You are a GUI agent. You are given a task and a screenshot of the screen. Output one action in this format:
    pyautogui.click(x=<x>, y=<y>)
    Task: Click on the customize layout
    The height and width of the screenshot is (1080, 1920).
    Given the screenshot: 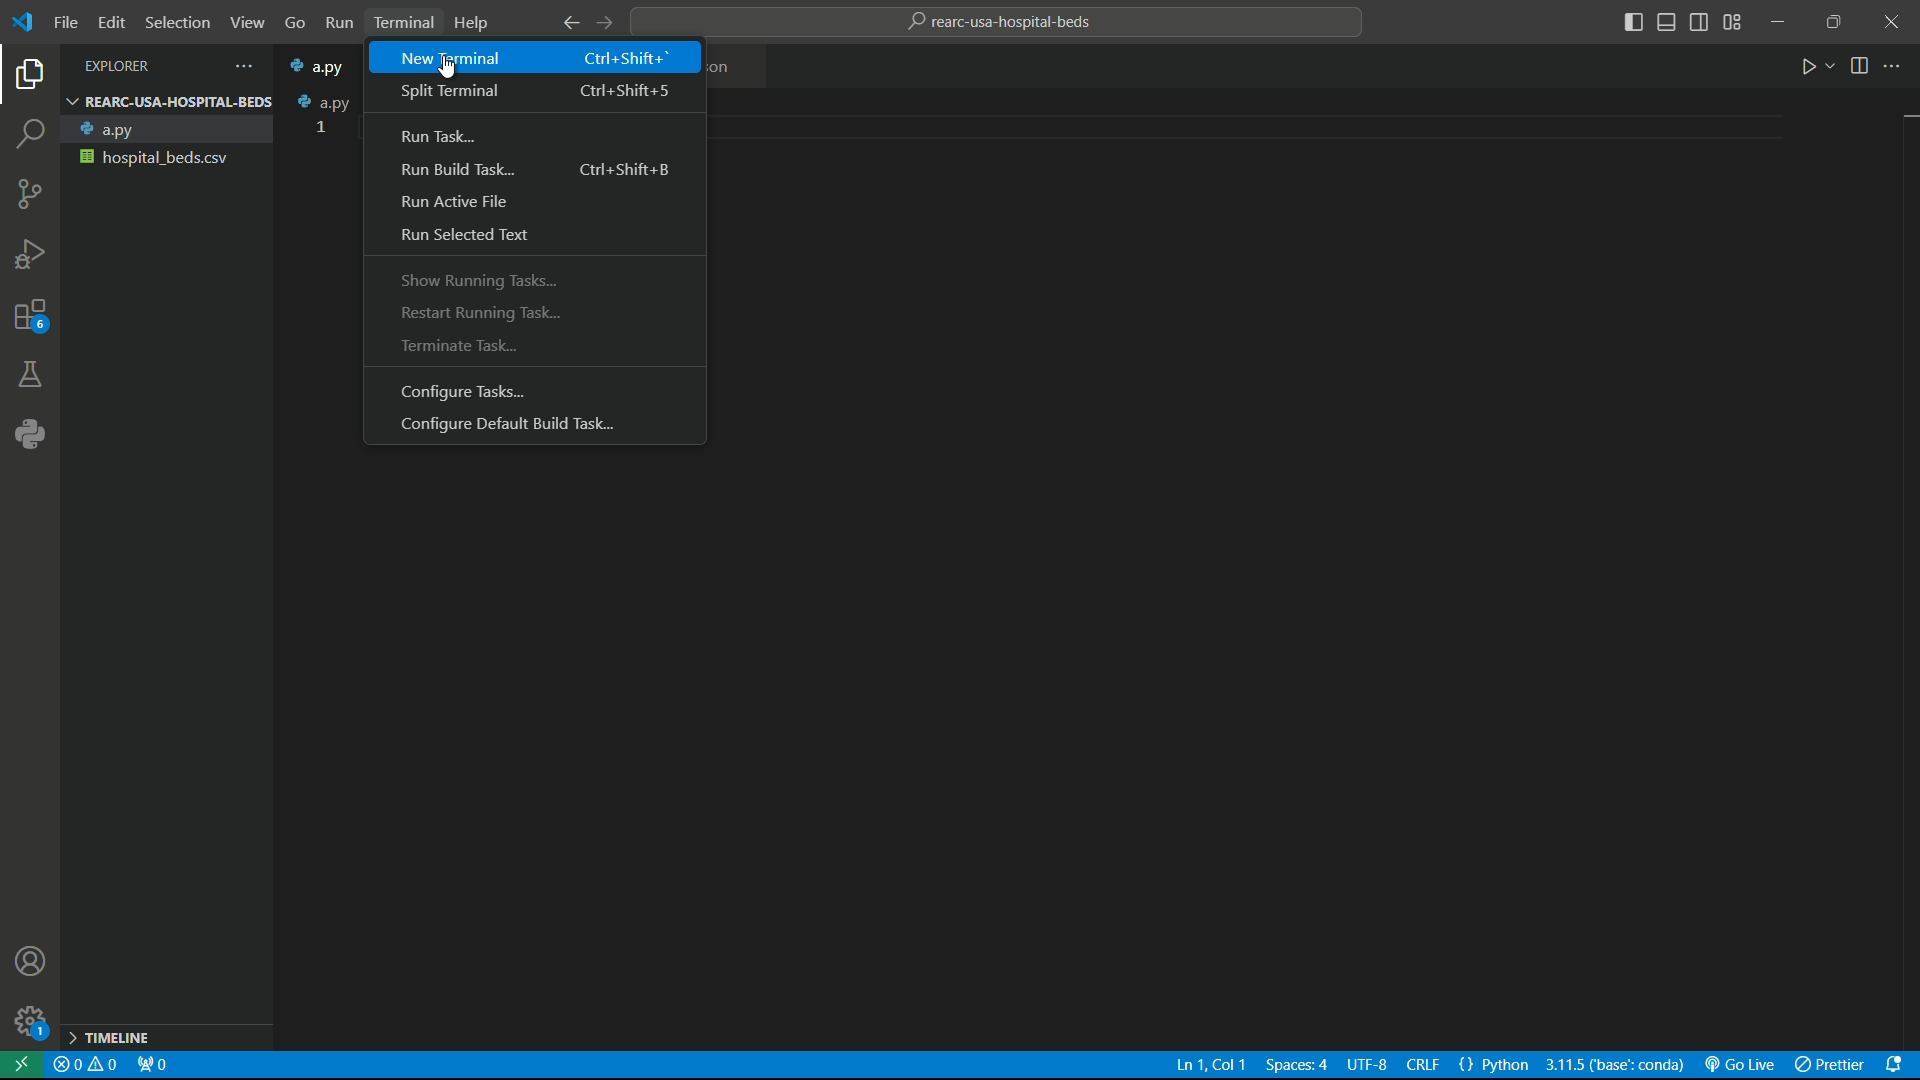 What is the action you would take?
    pyautogui.click(x=1737, y=22)
    